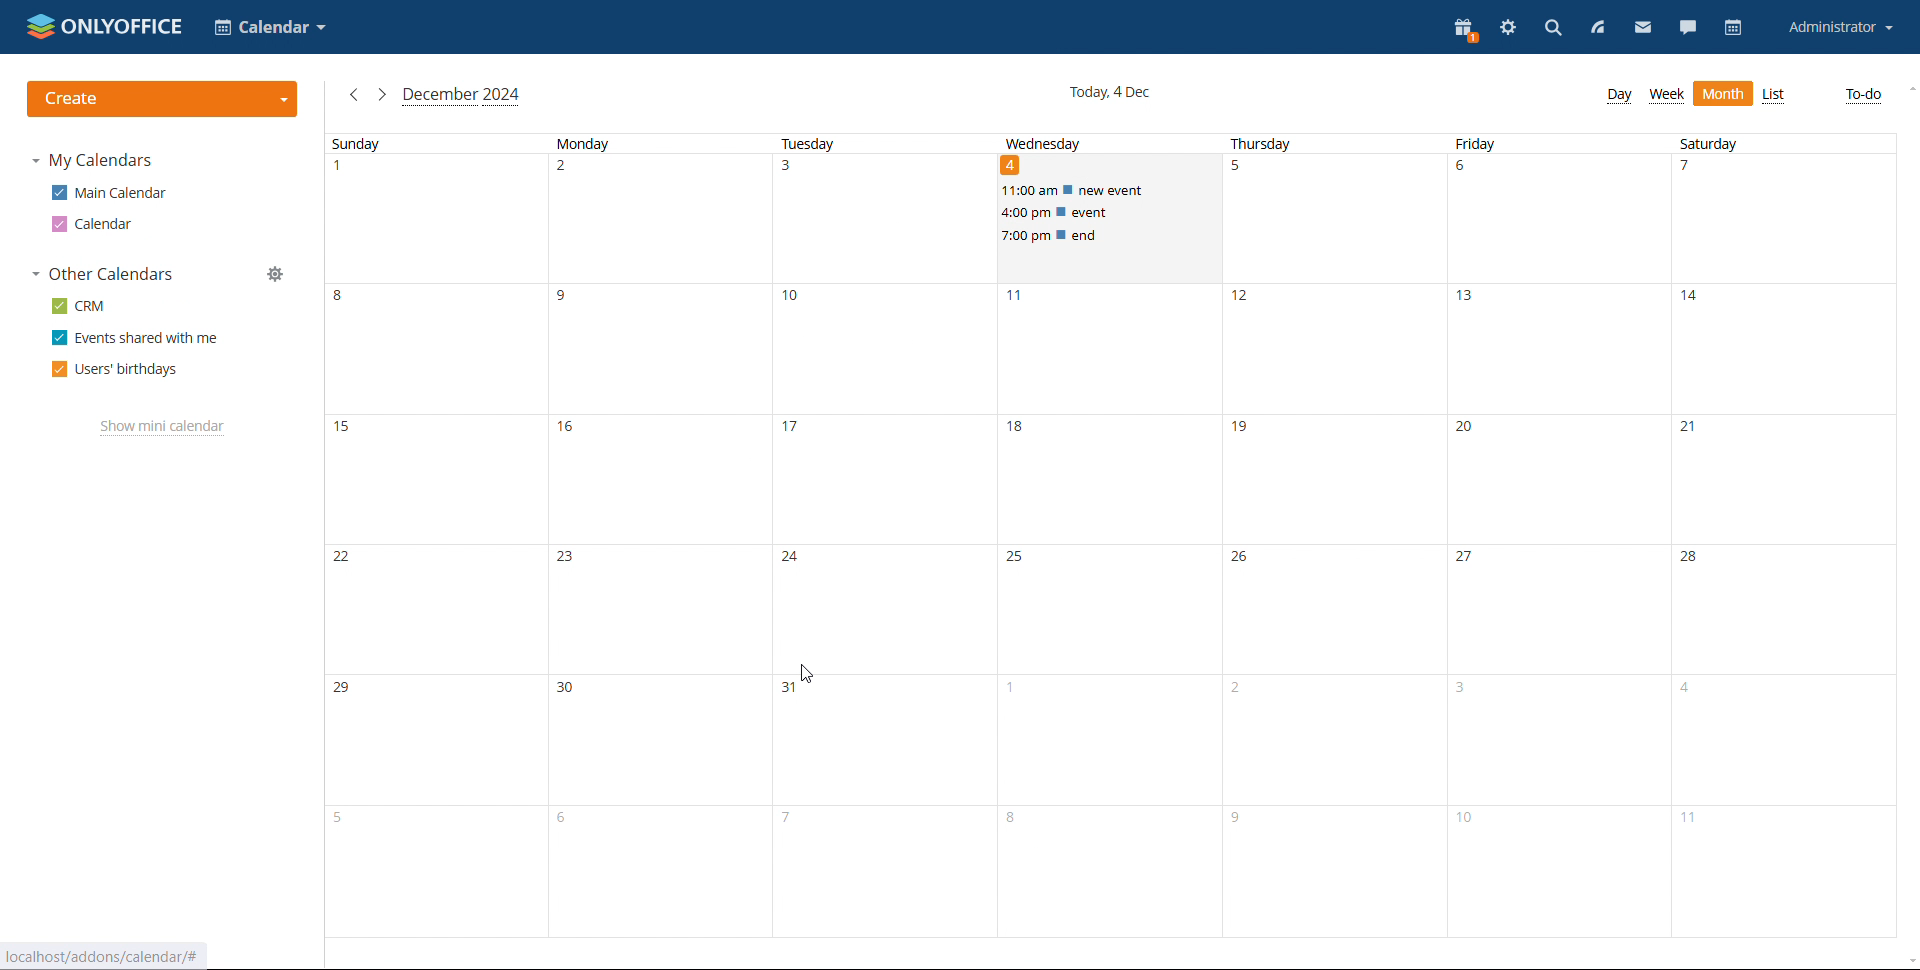 Image resolution: width=1920 pixels, height=970 pixels. What do you see at coordinates (1109, 94) in the screenshot?
I see `current date` at bounding box center [1109, 94].